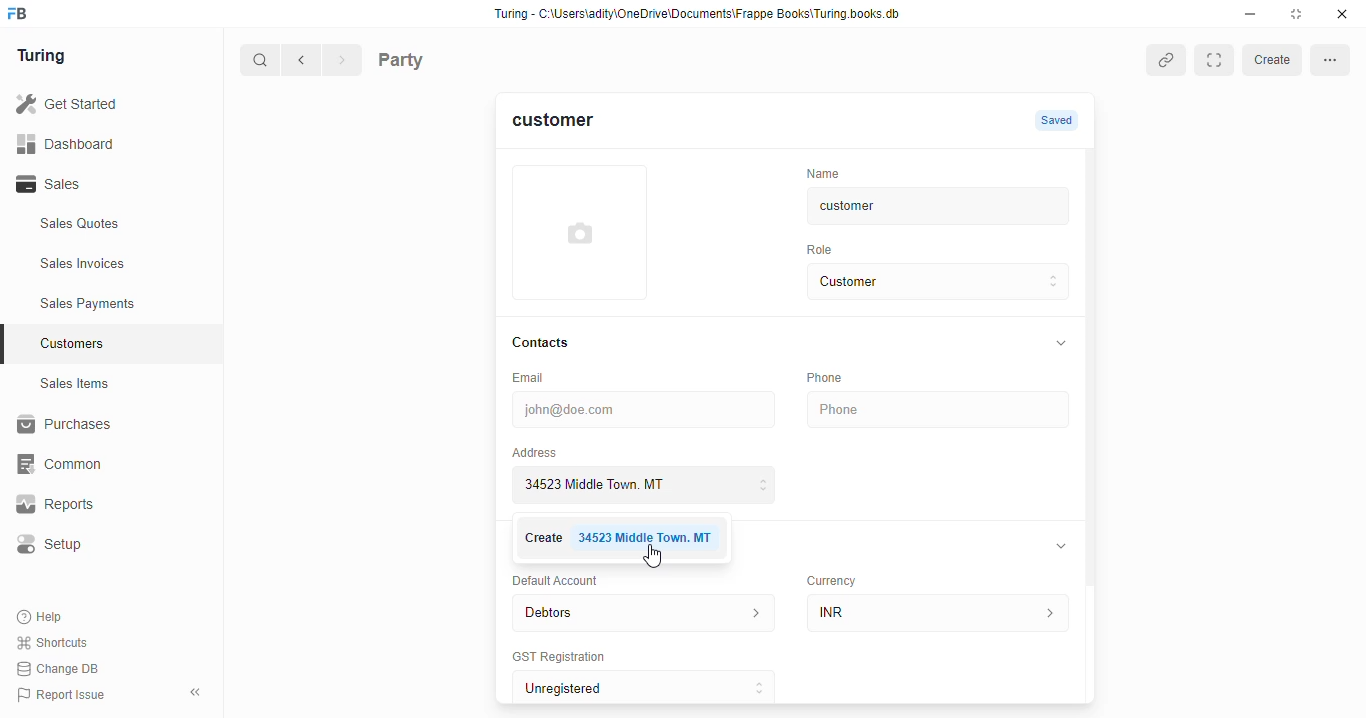 The height and width of the screenshot is (718, 1366). What do you see at coordinates (93, 105) in the screenshot?
I see `Get Started` at bounding box center [93, 105].